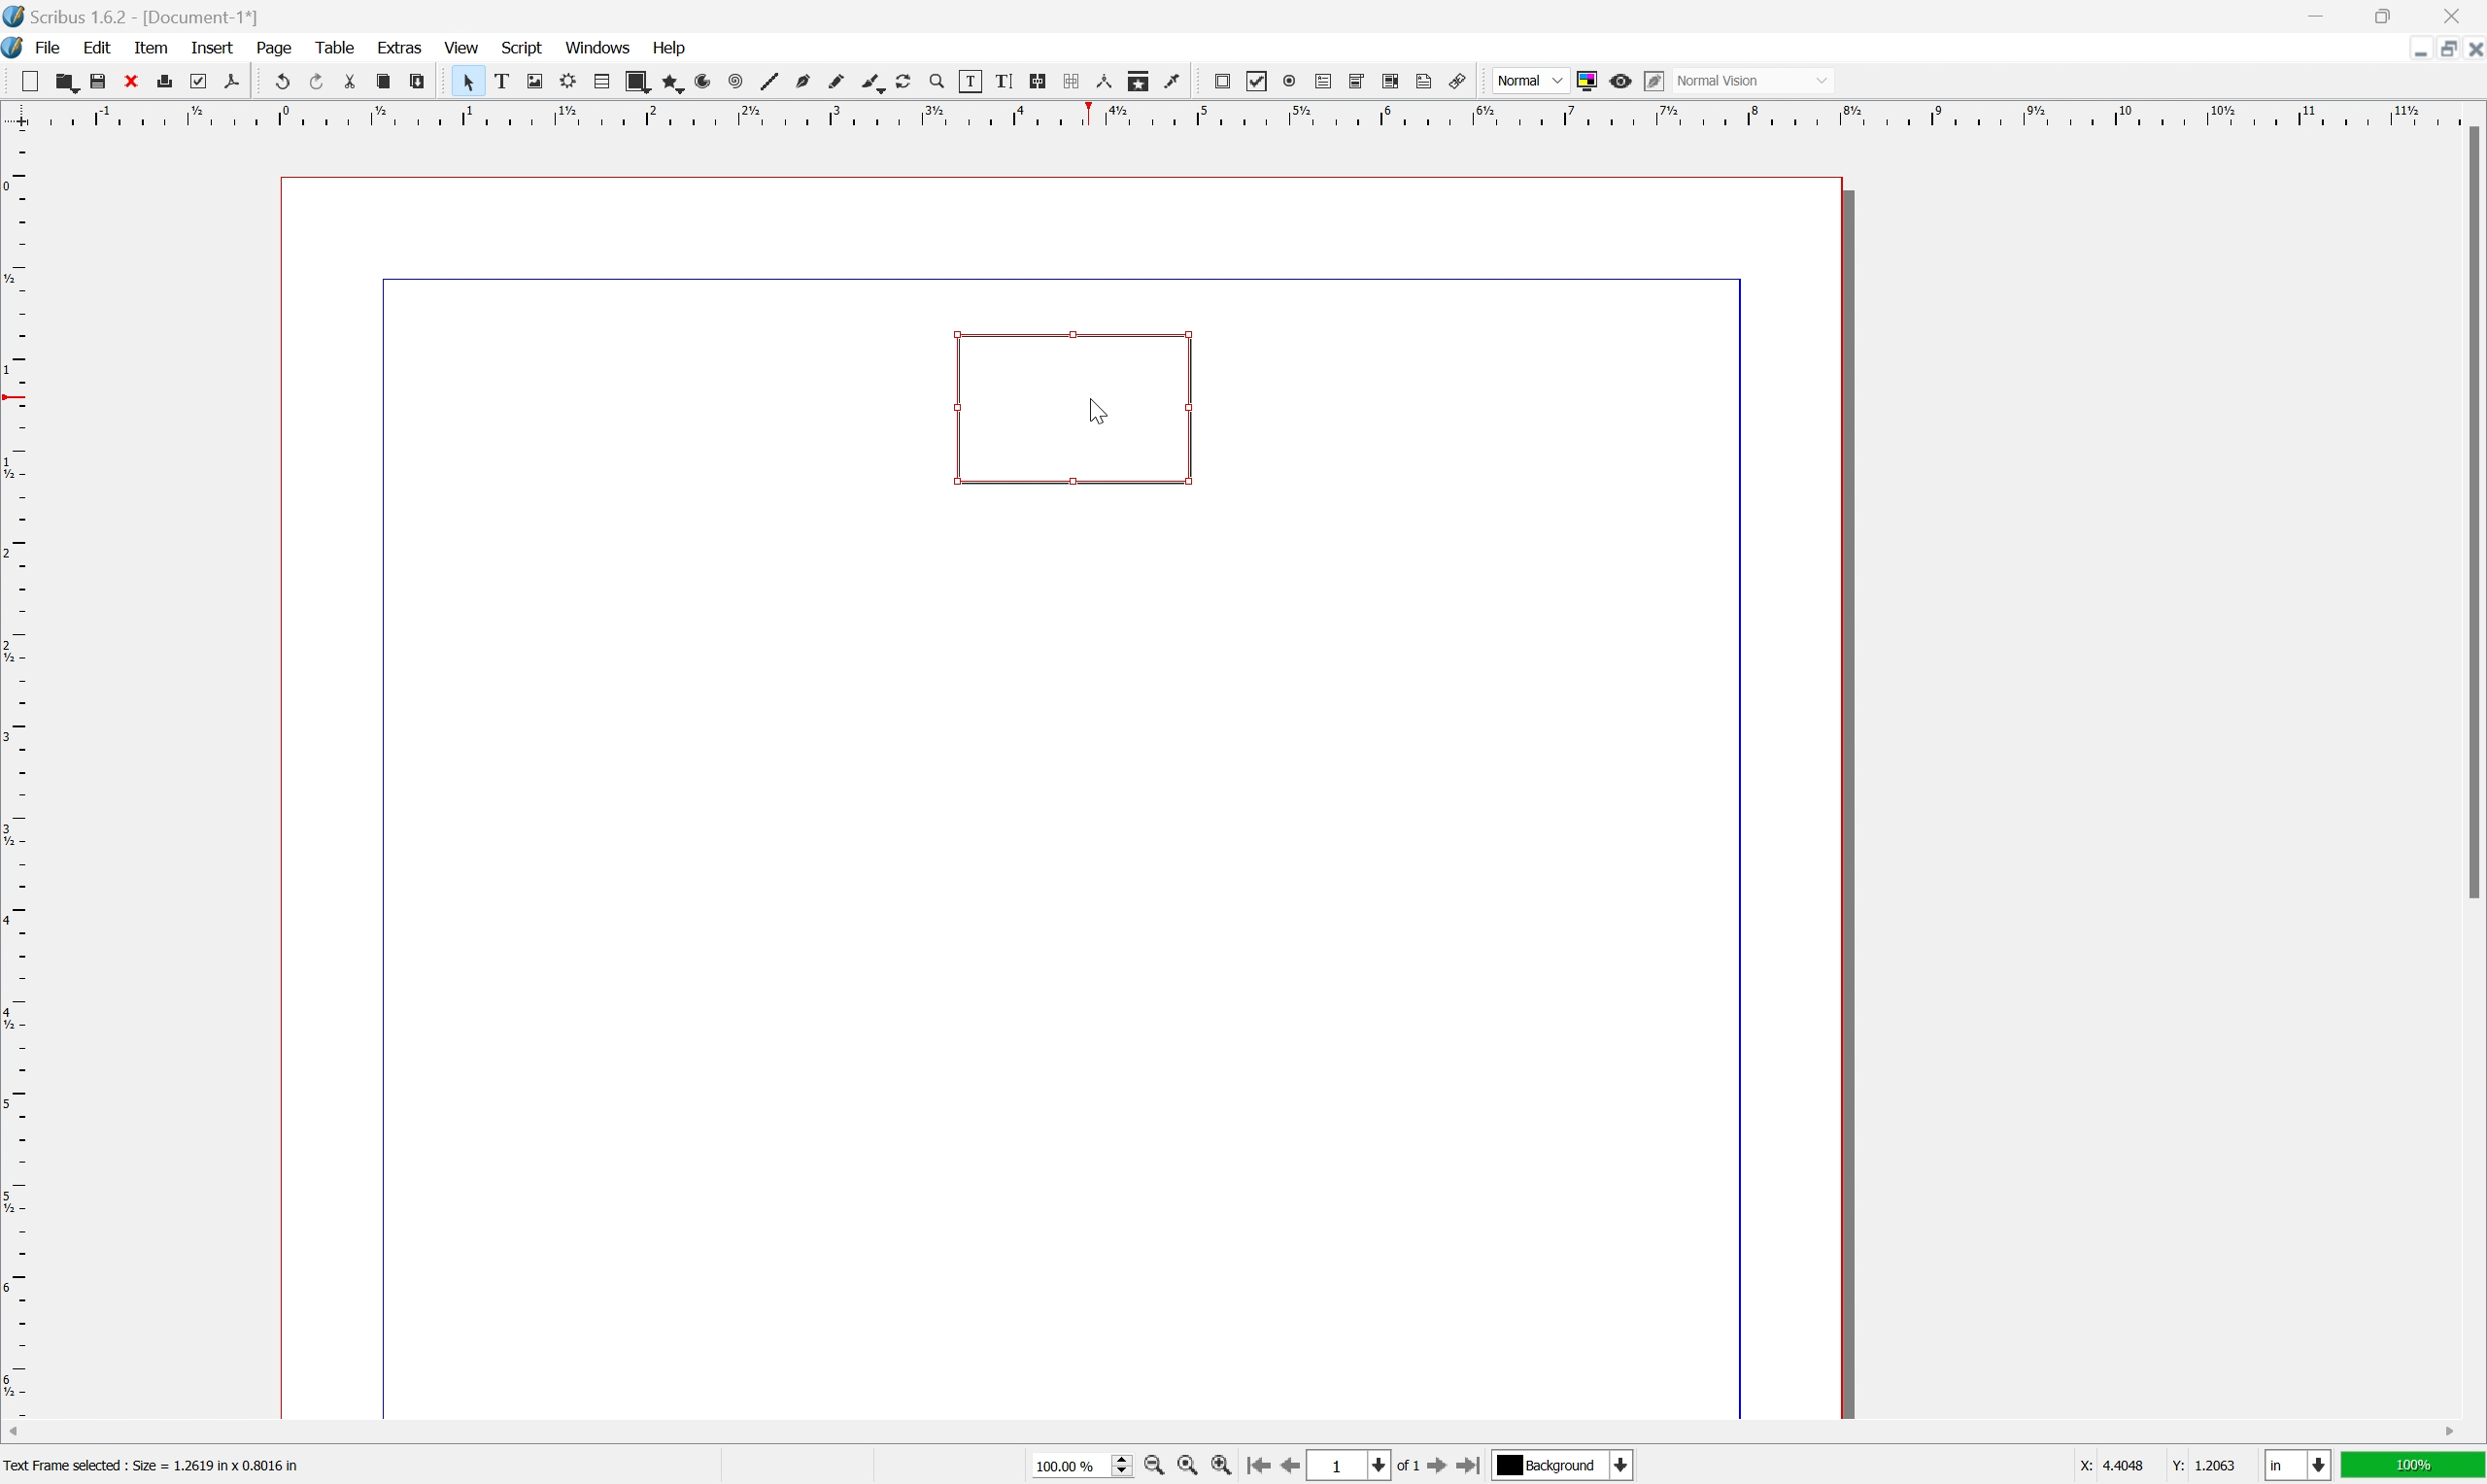 This screenshot has width=2487, height=1484. I want to click on save, so click(95, 81).